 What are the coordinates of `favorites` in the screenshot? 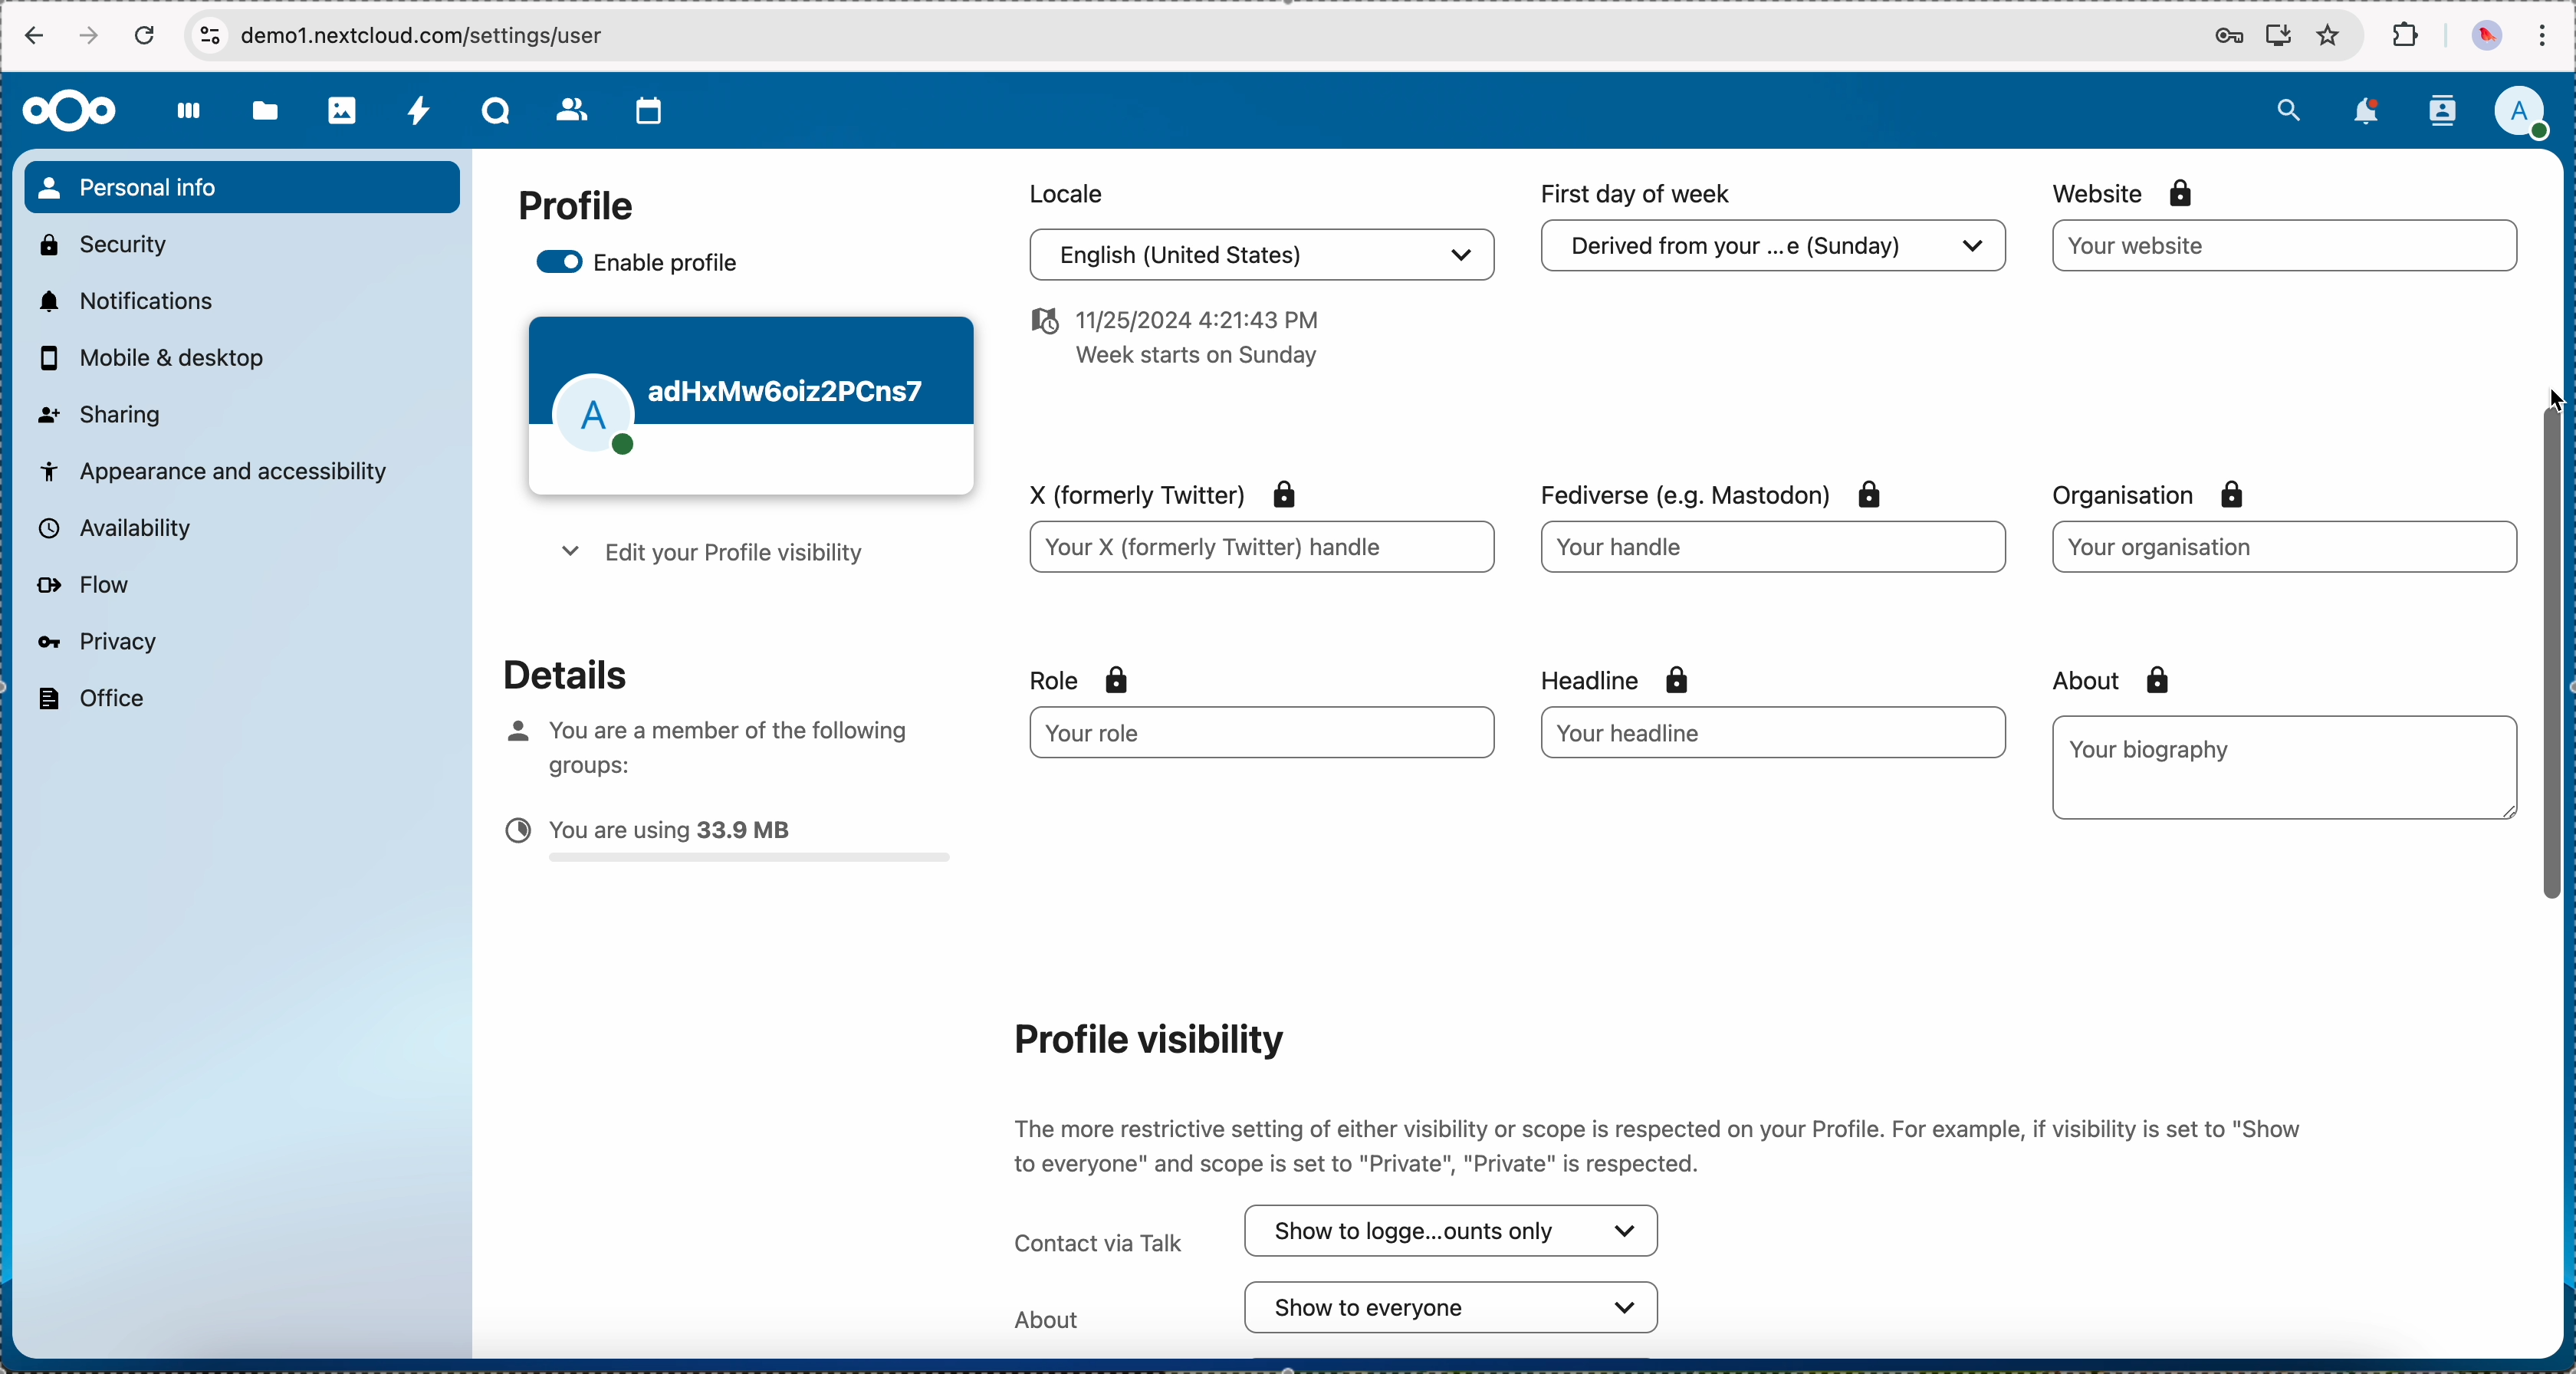 It's located at (2328, 37).